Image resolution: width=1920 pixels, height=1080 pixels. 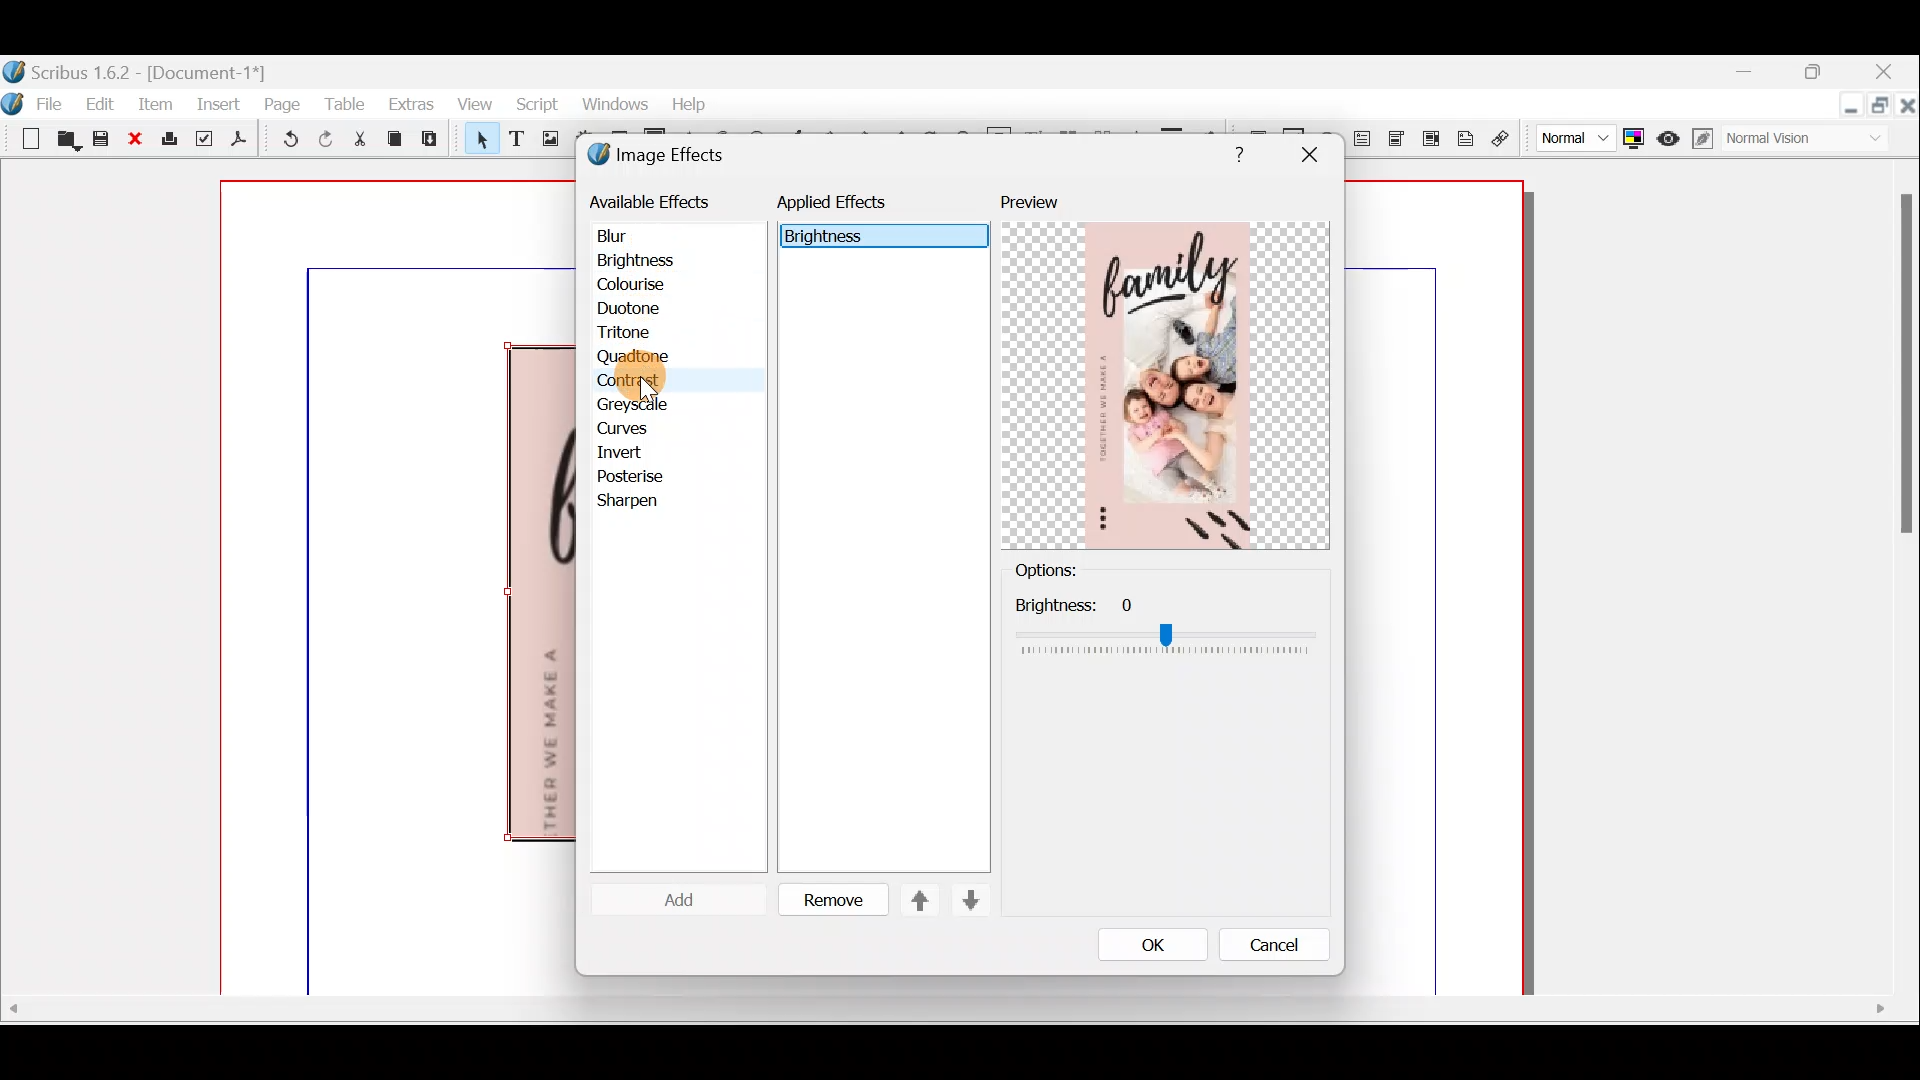 What do you see at coordinates (22, 137) in the screenshot?
I see `New` at bounding box center [22, 137].